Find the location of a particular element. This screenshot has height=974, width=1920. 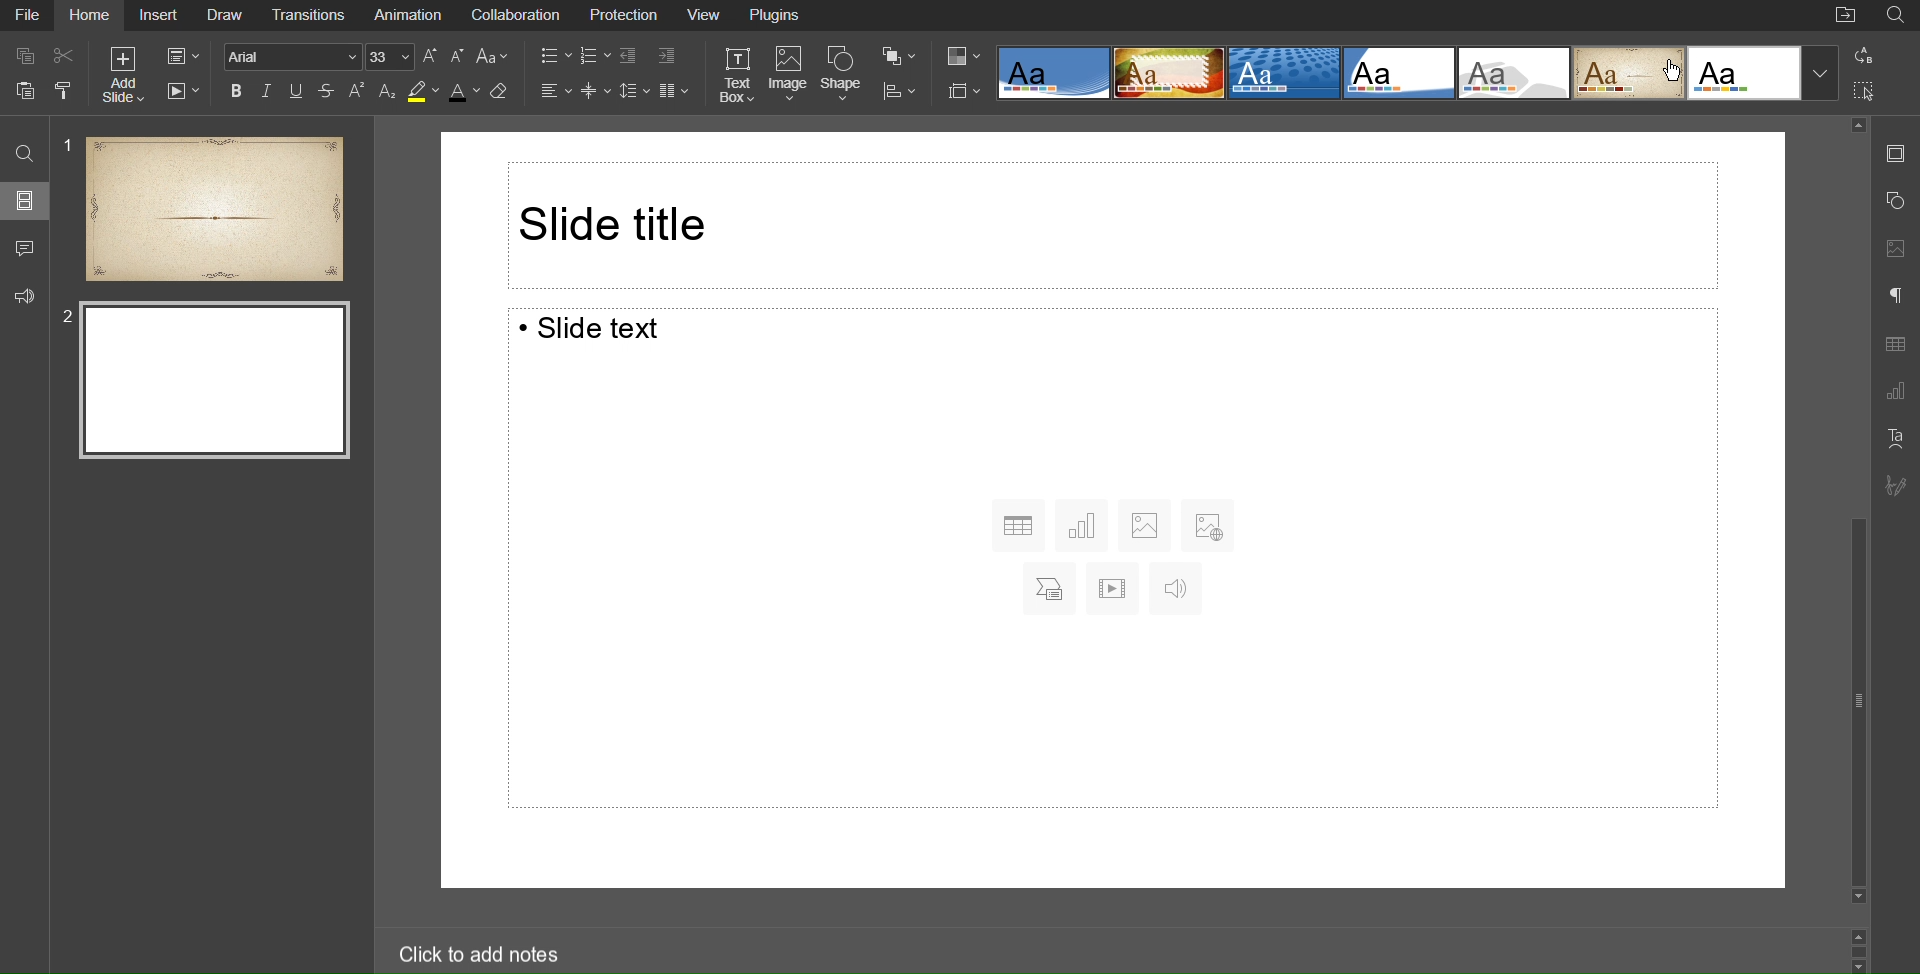

Color is located at coordinates (965, 58).